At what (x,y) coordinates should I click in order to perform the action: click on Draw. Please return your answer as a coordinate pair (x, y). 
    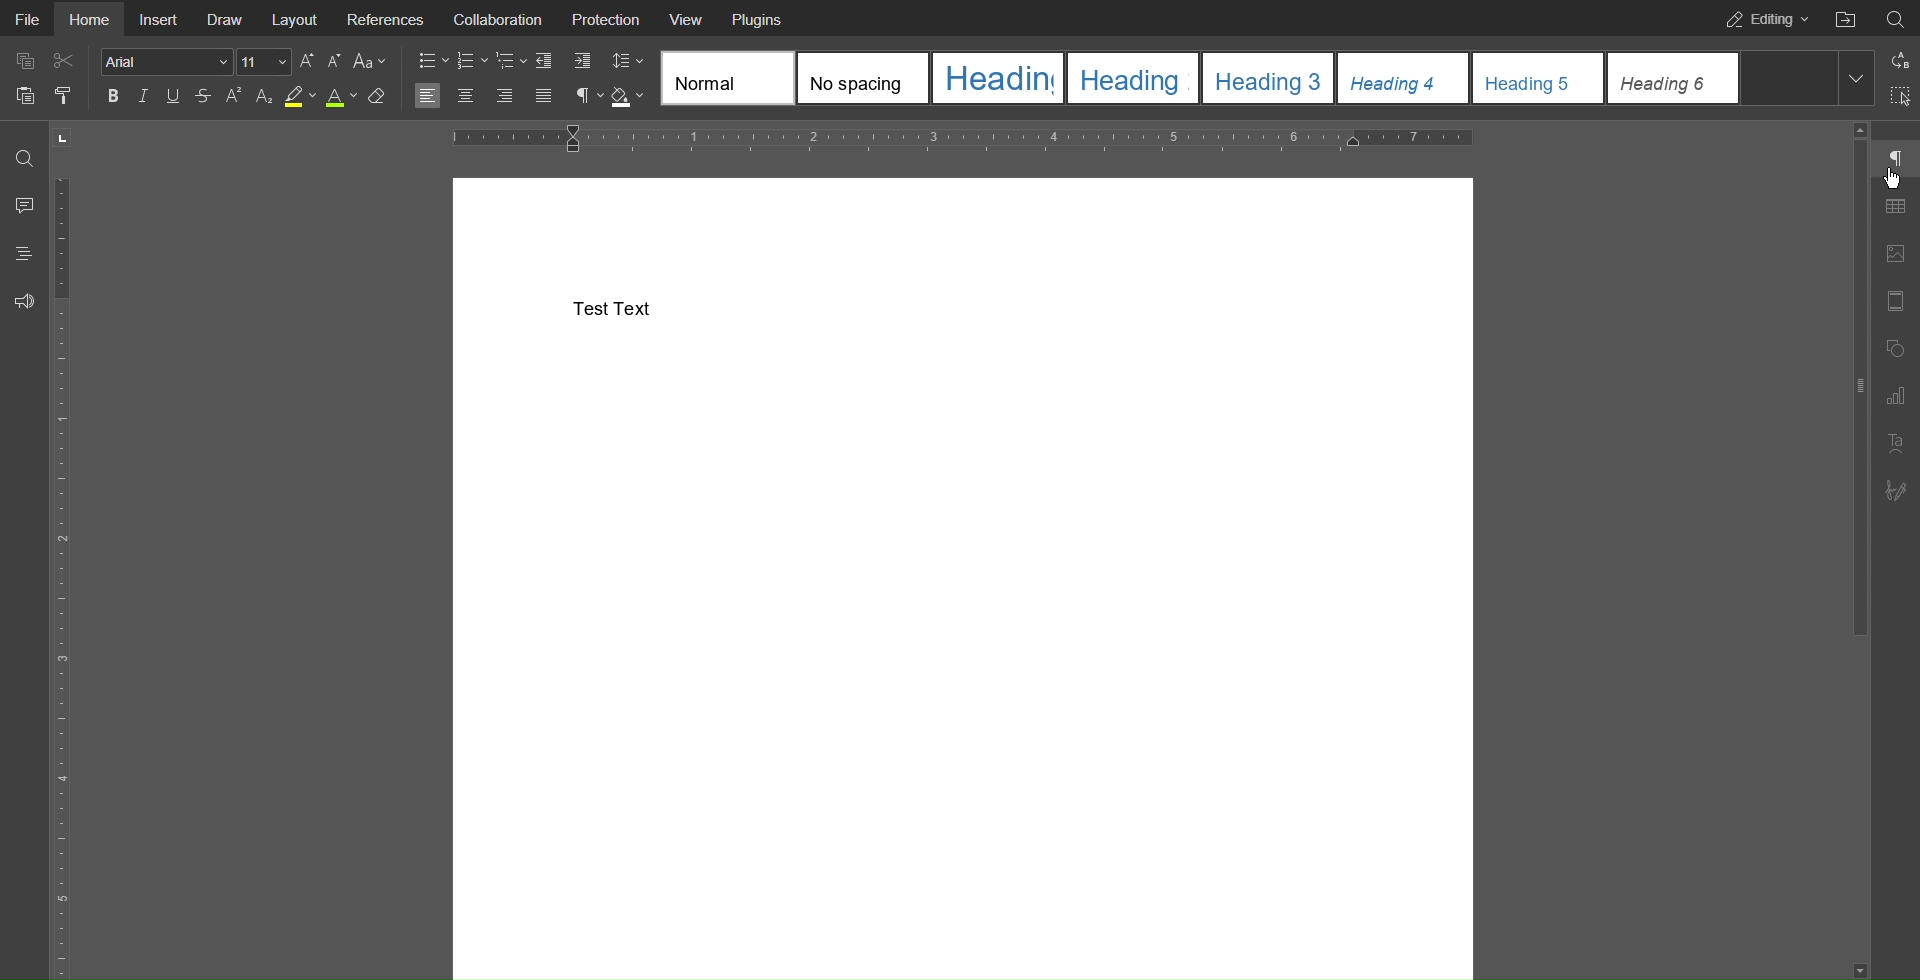
    Looking at the image, I should click on (226, 18).